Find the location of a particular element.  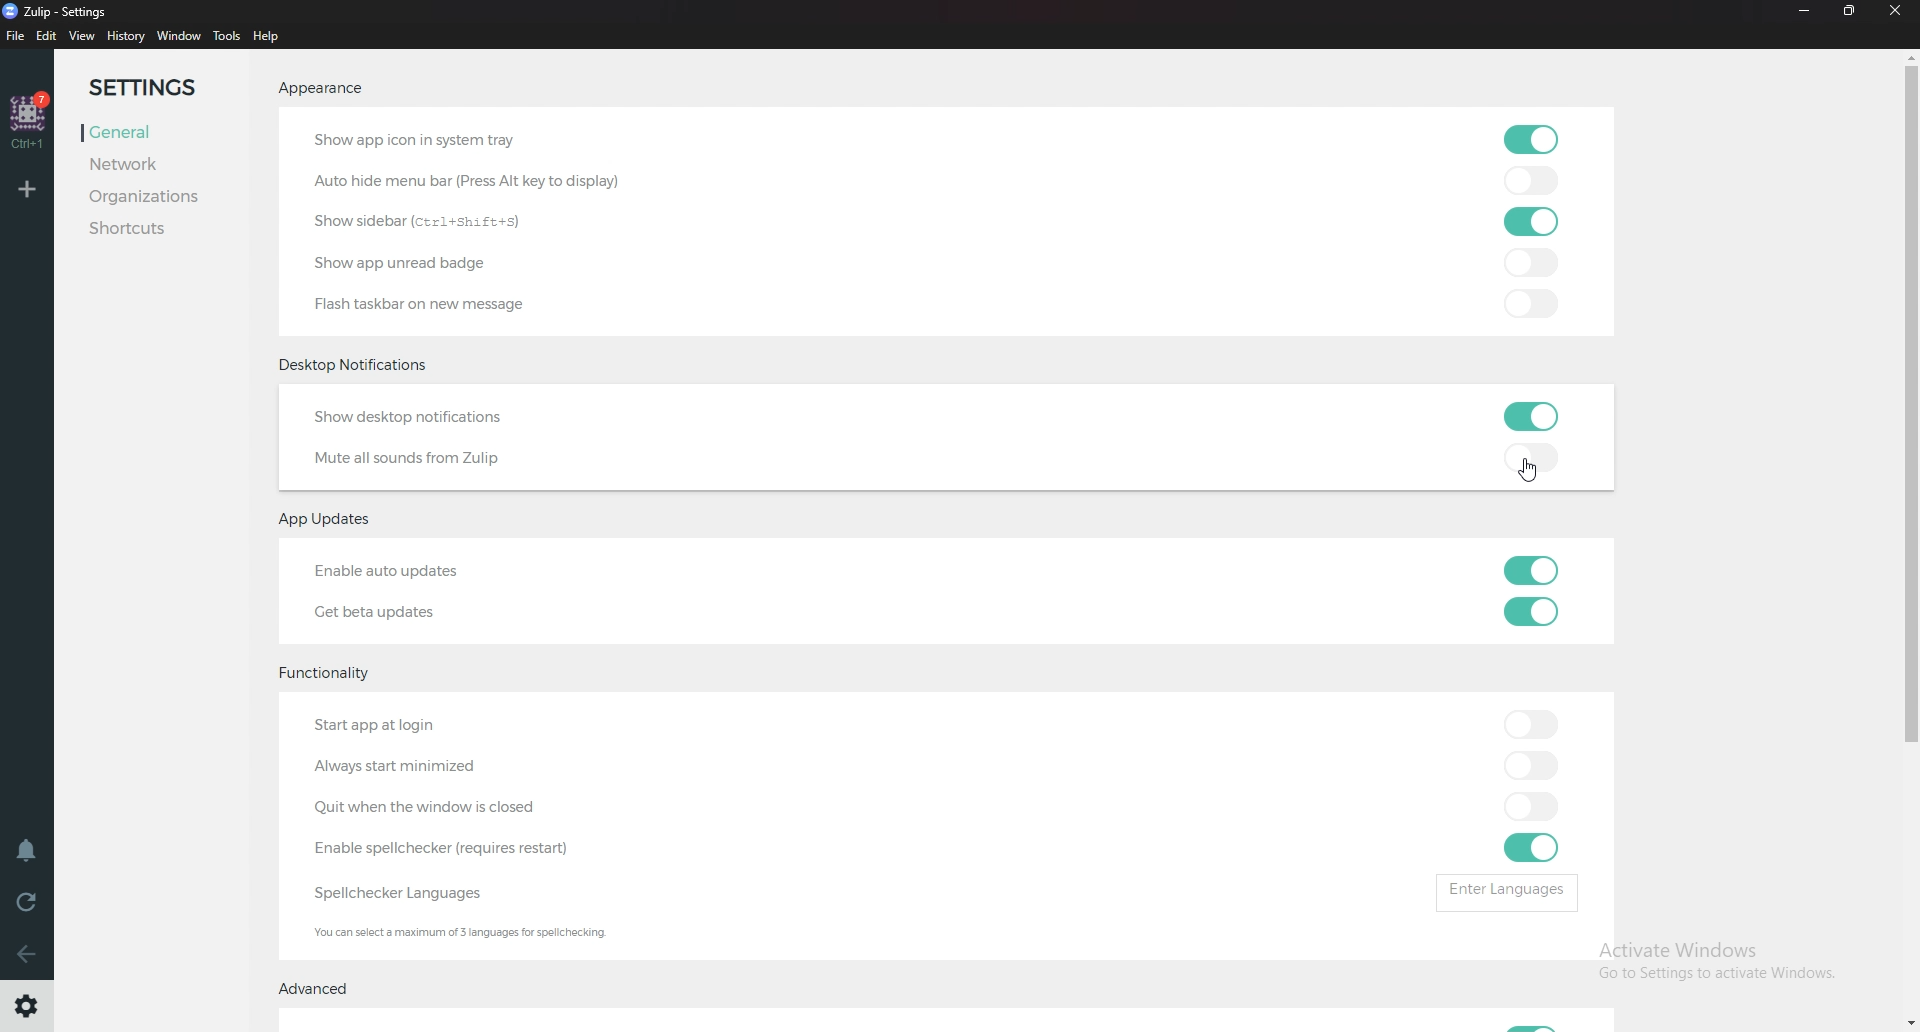

view is located at coordinates (82, 37).